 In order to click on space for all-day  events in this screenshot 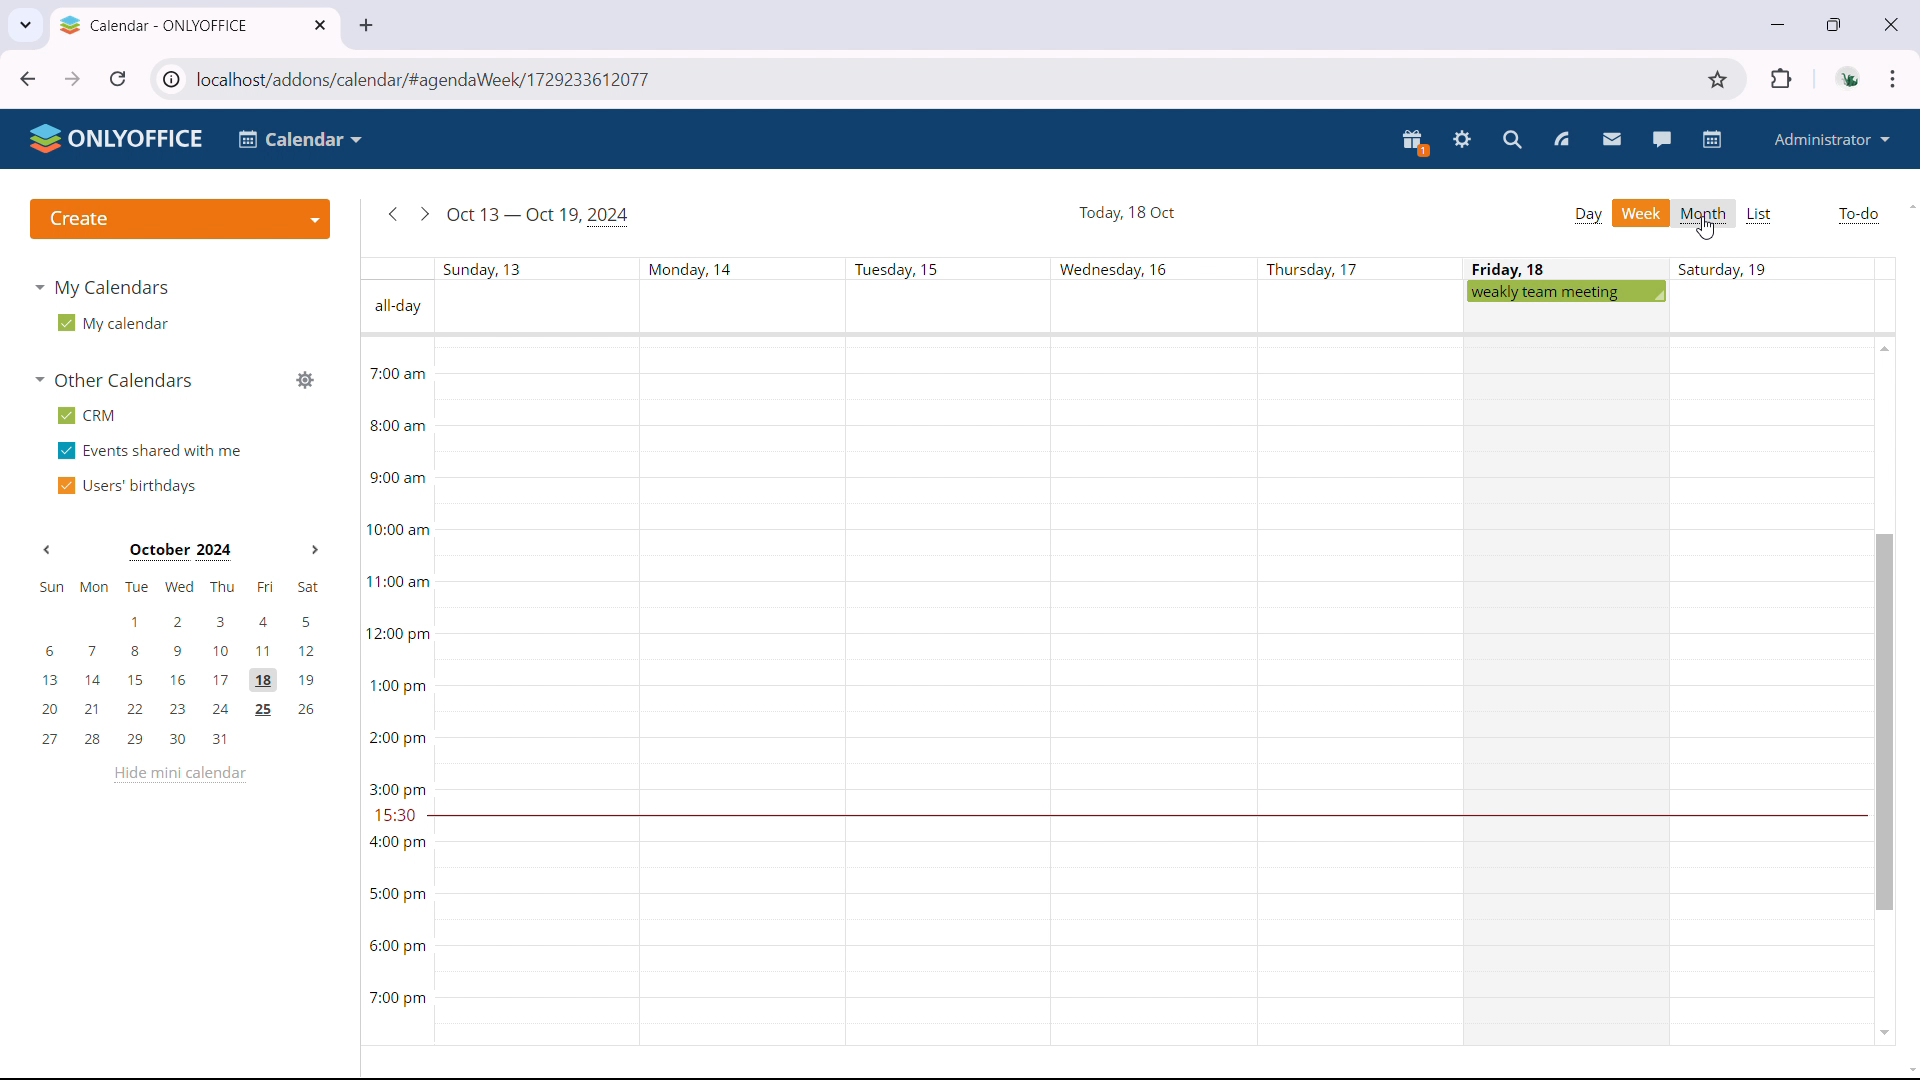, I will do `click(1127, 316)`.